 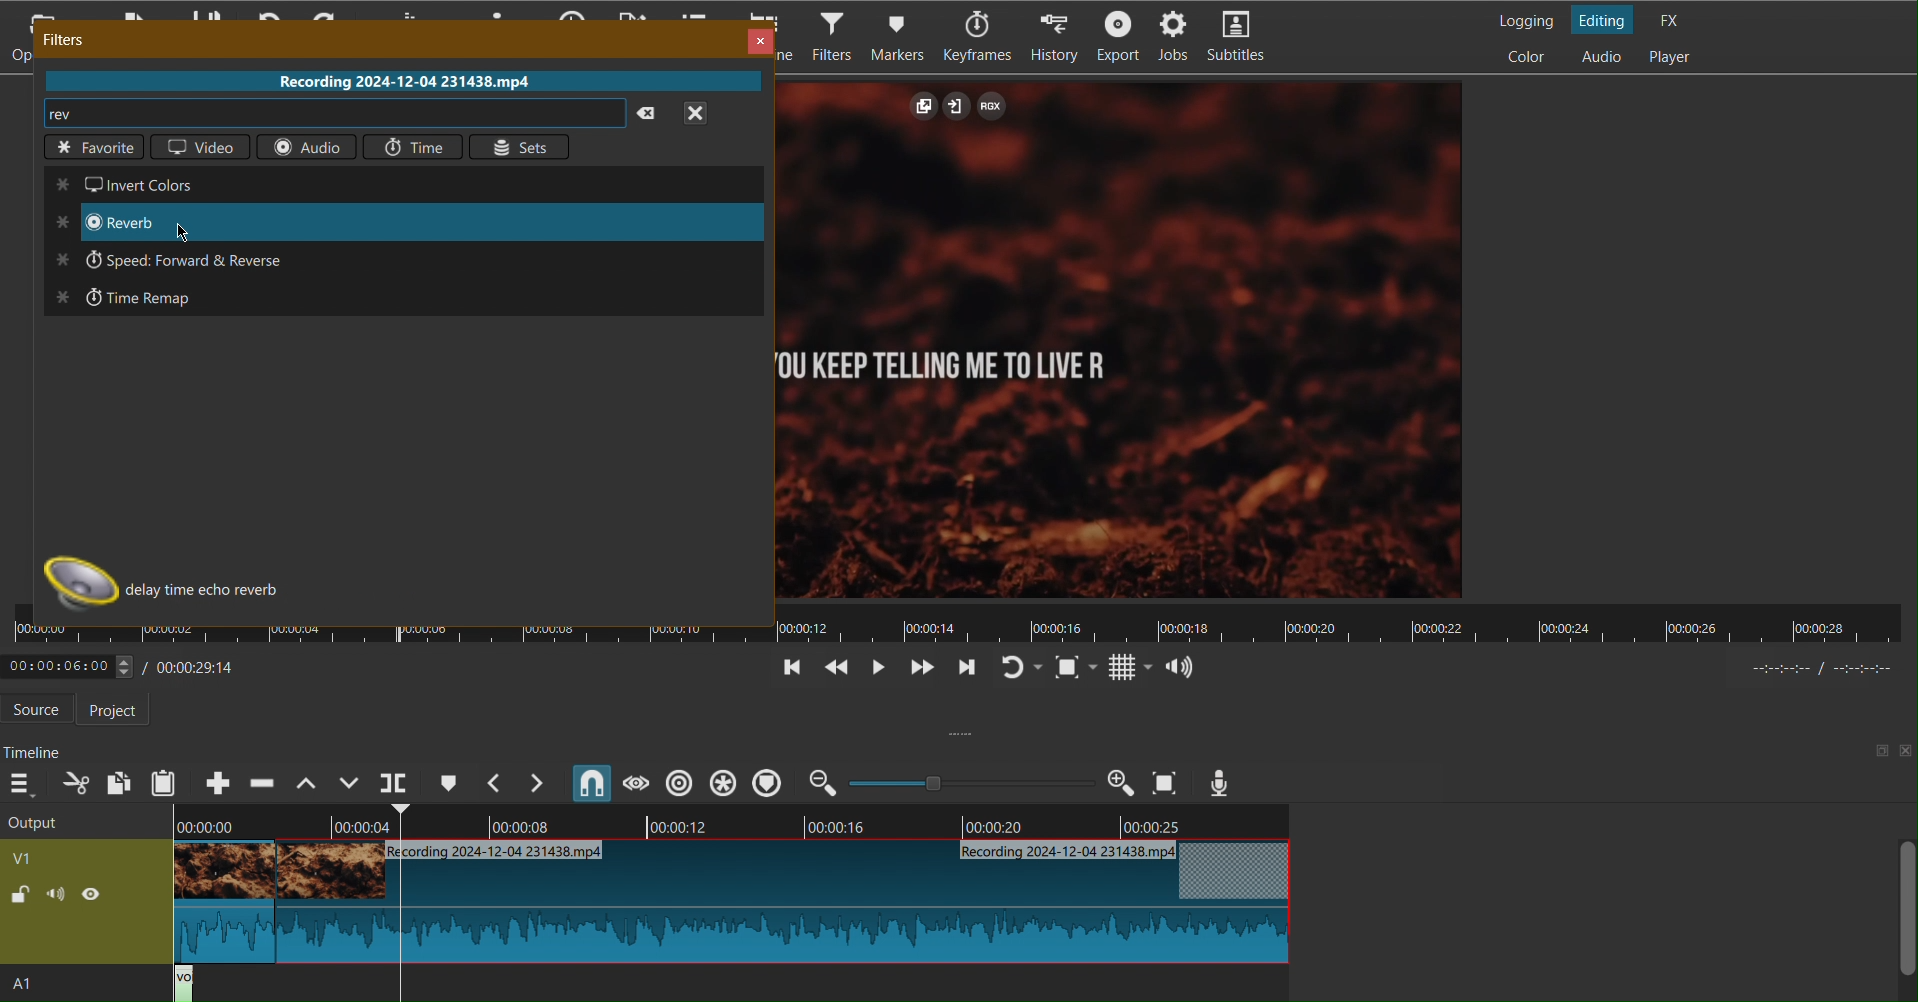 I want to click on Reverb, so click(x=122, y=224).